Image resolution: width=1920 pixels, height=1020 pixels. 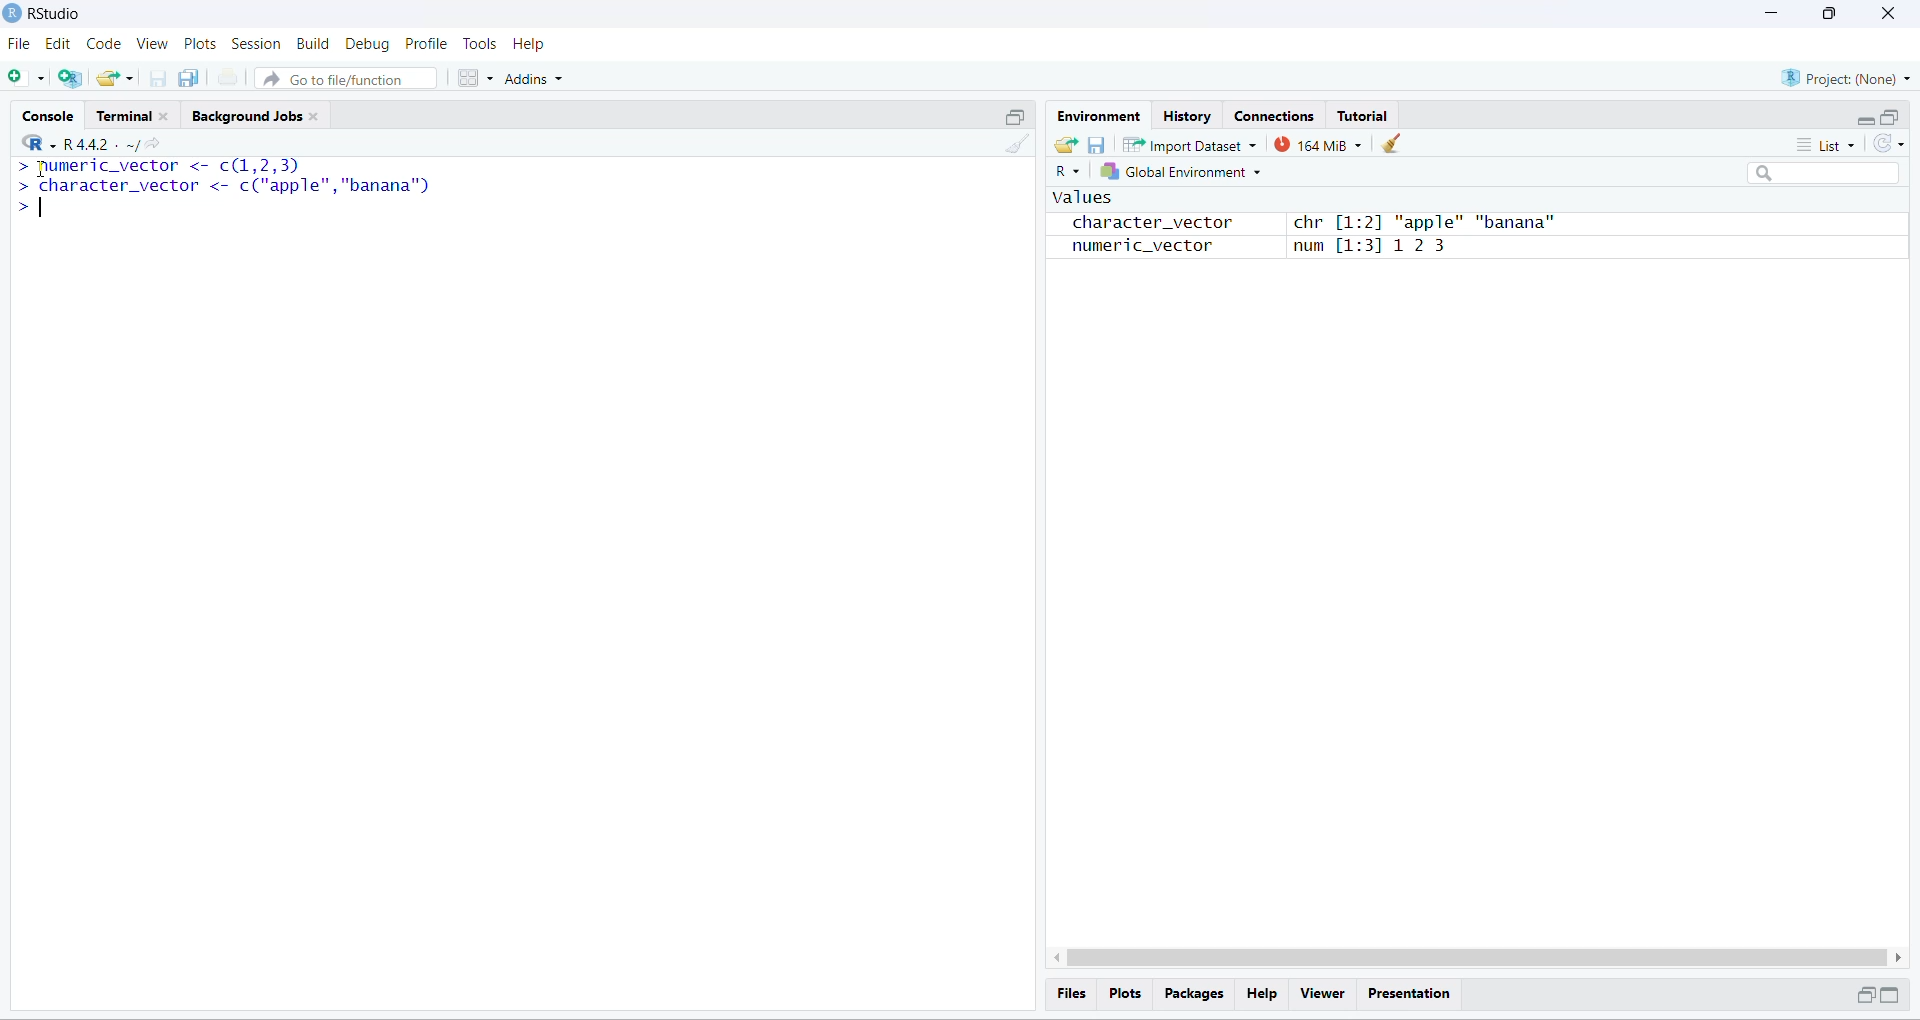 I want to click on load workspace, so click(x=1064, y=143).